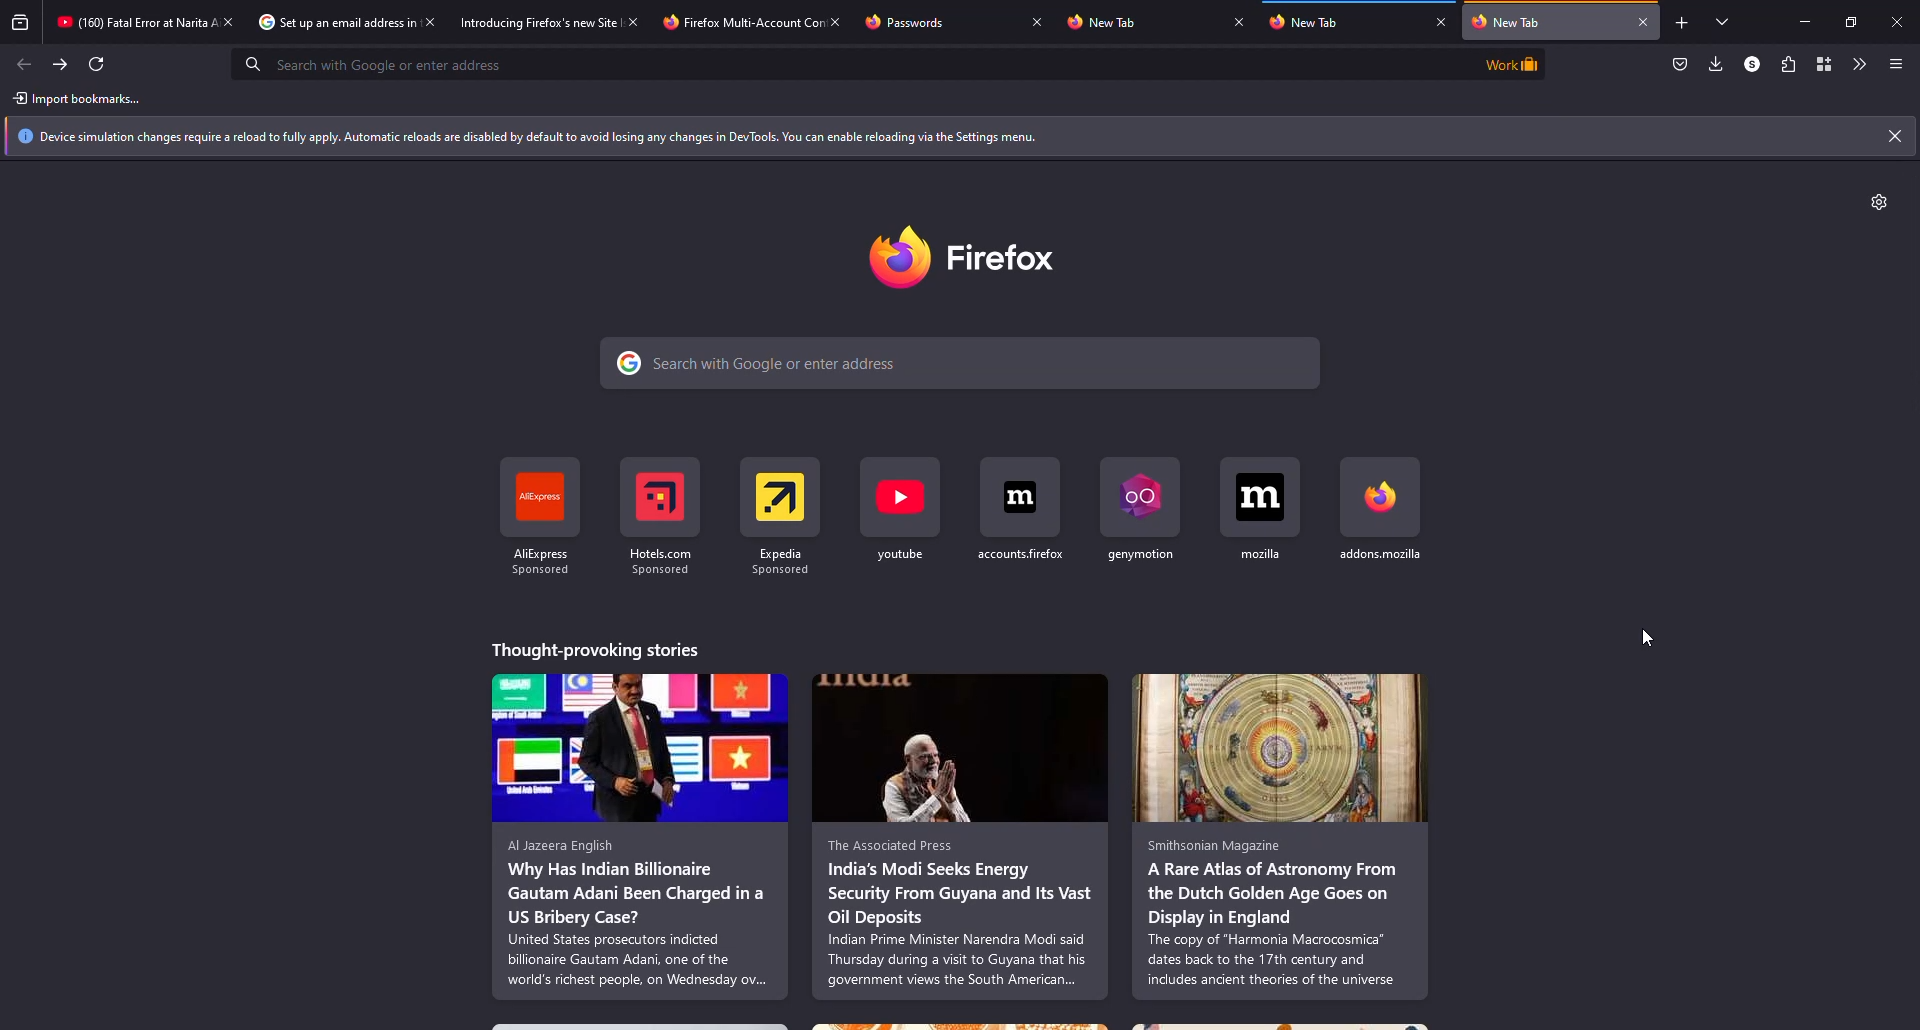  What do you see at coordinates (846, 63) in the screenshot?
I see `search box` at bounding box center [846, 63].